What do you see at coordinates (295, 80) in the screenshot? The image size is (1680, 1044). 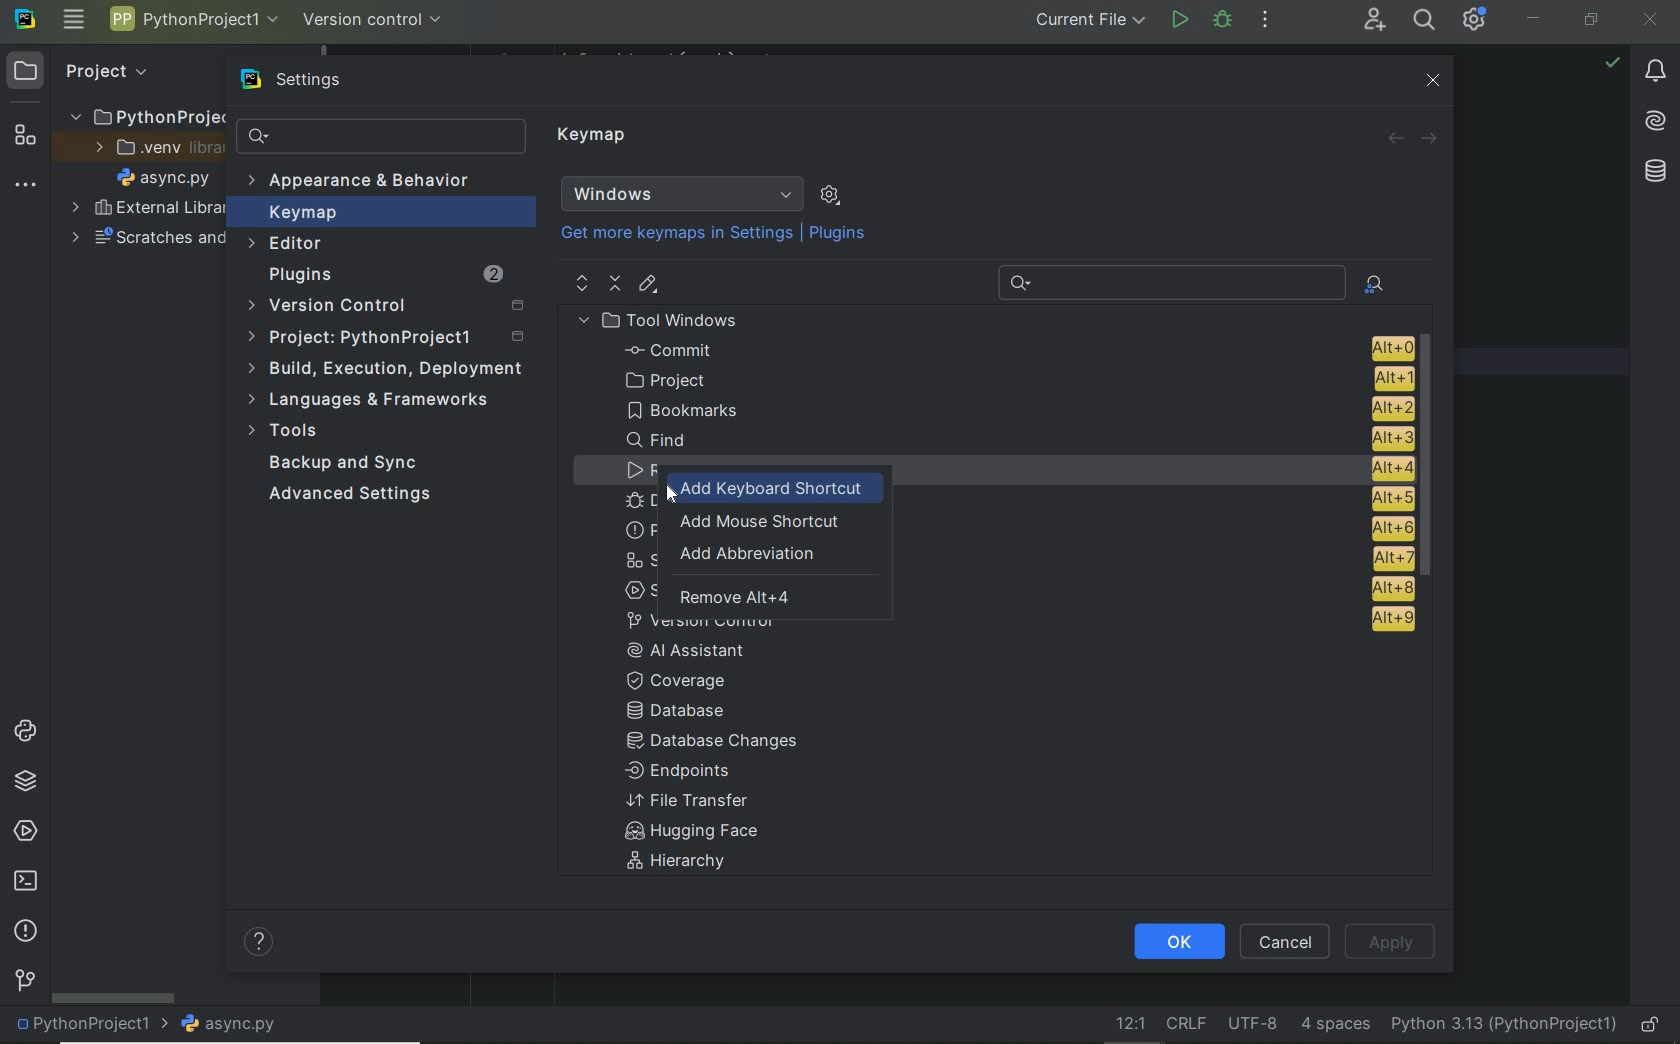 I see `settings` at bounding box center [295, 80].